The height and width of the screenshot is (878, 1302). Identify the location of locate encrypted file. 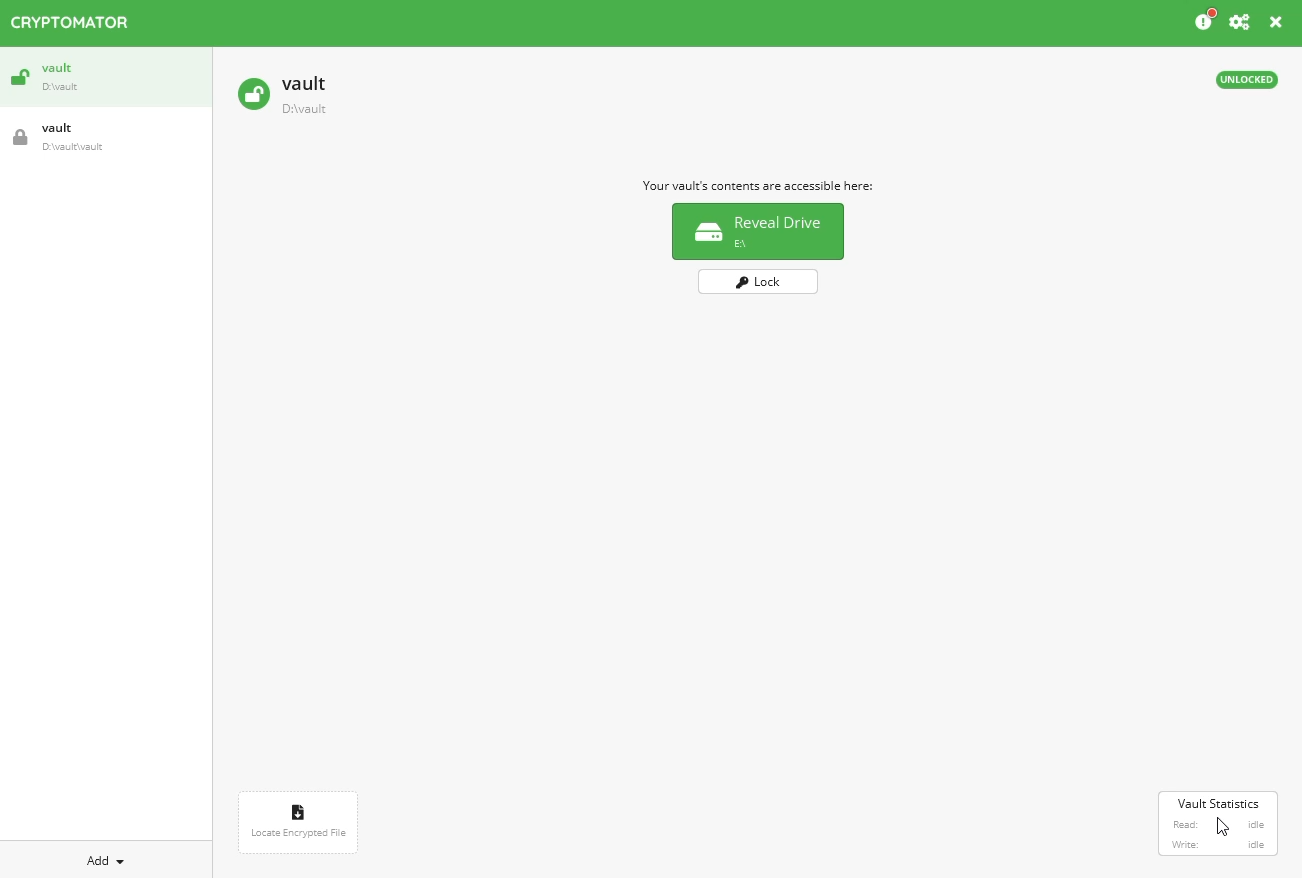
(299, 822).